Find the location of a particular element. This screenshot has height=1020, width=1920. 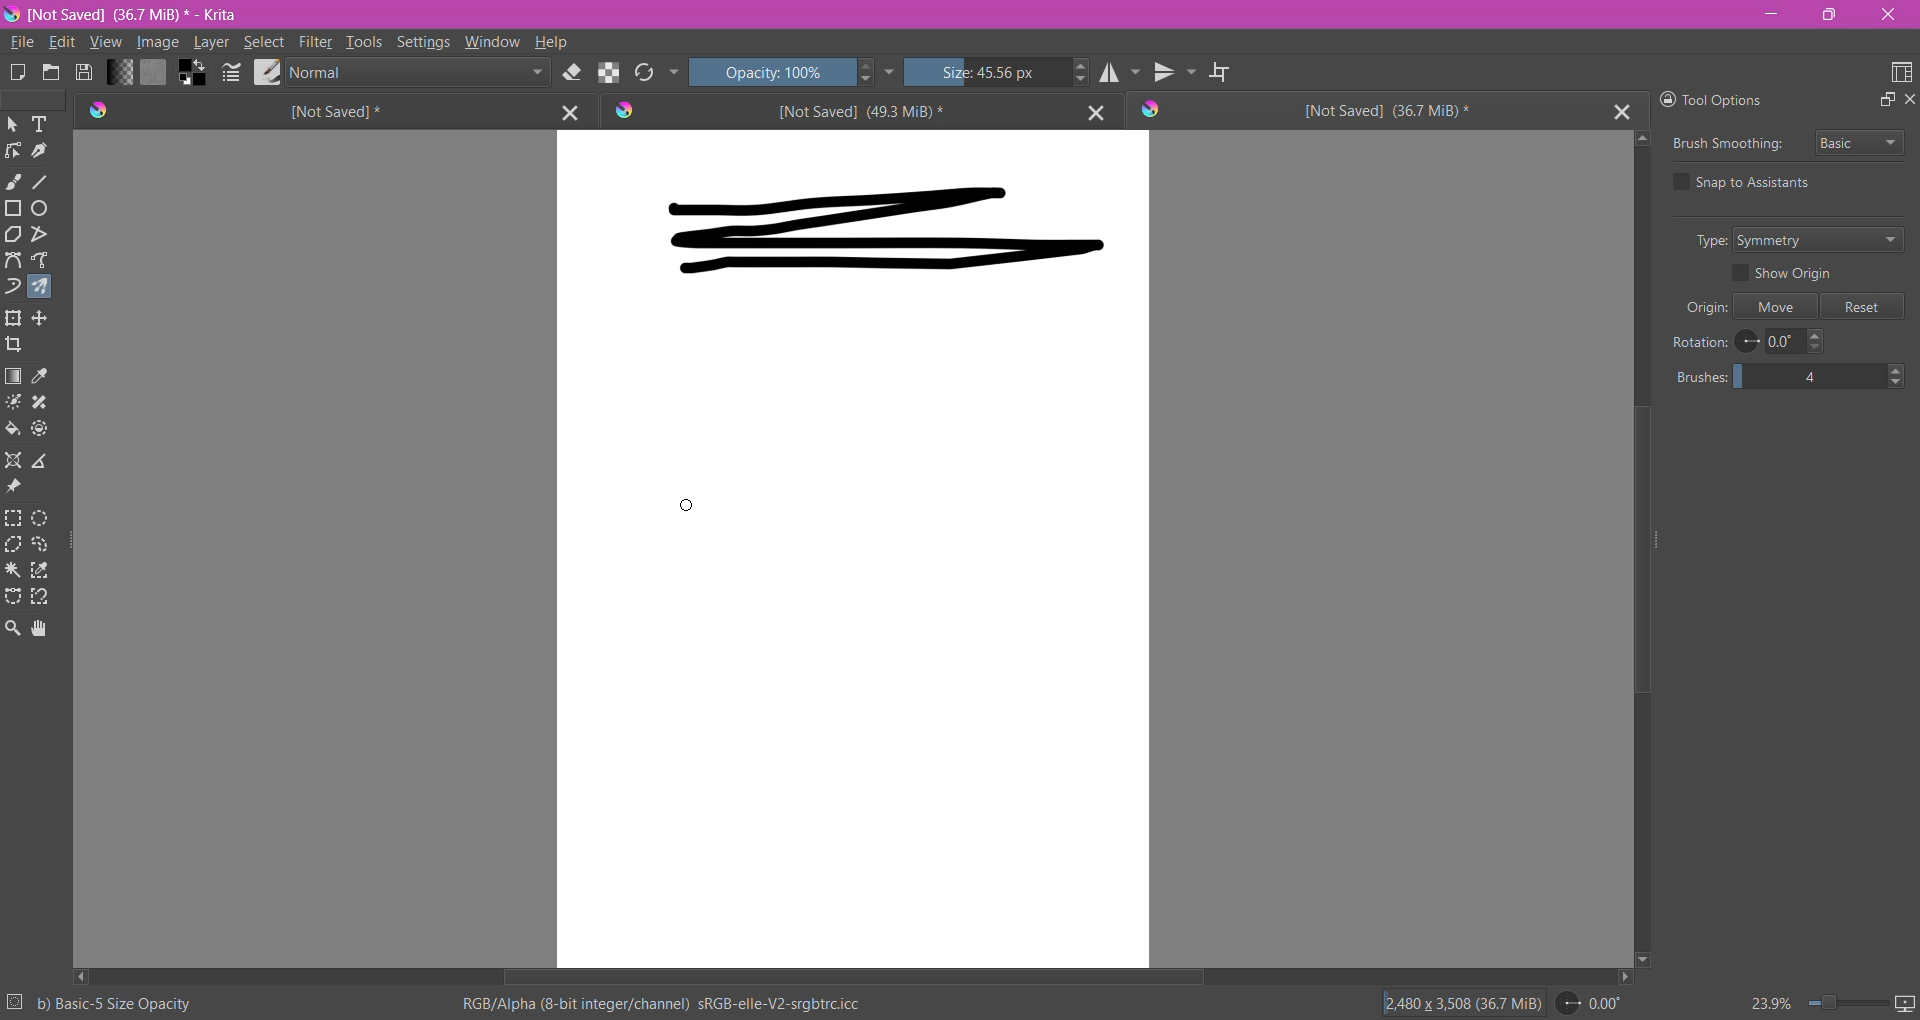

Polyline Tool is located at coordinates (39, 234).